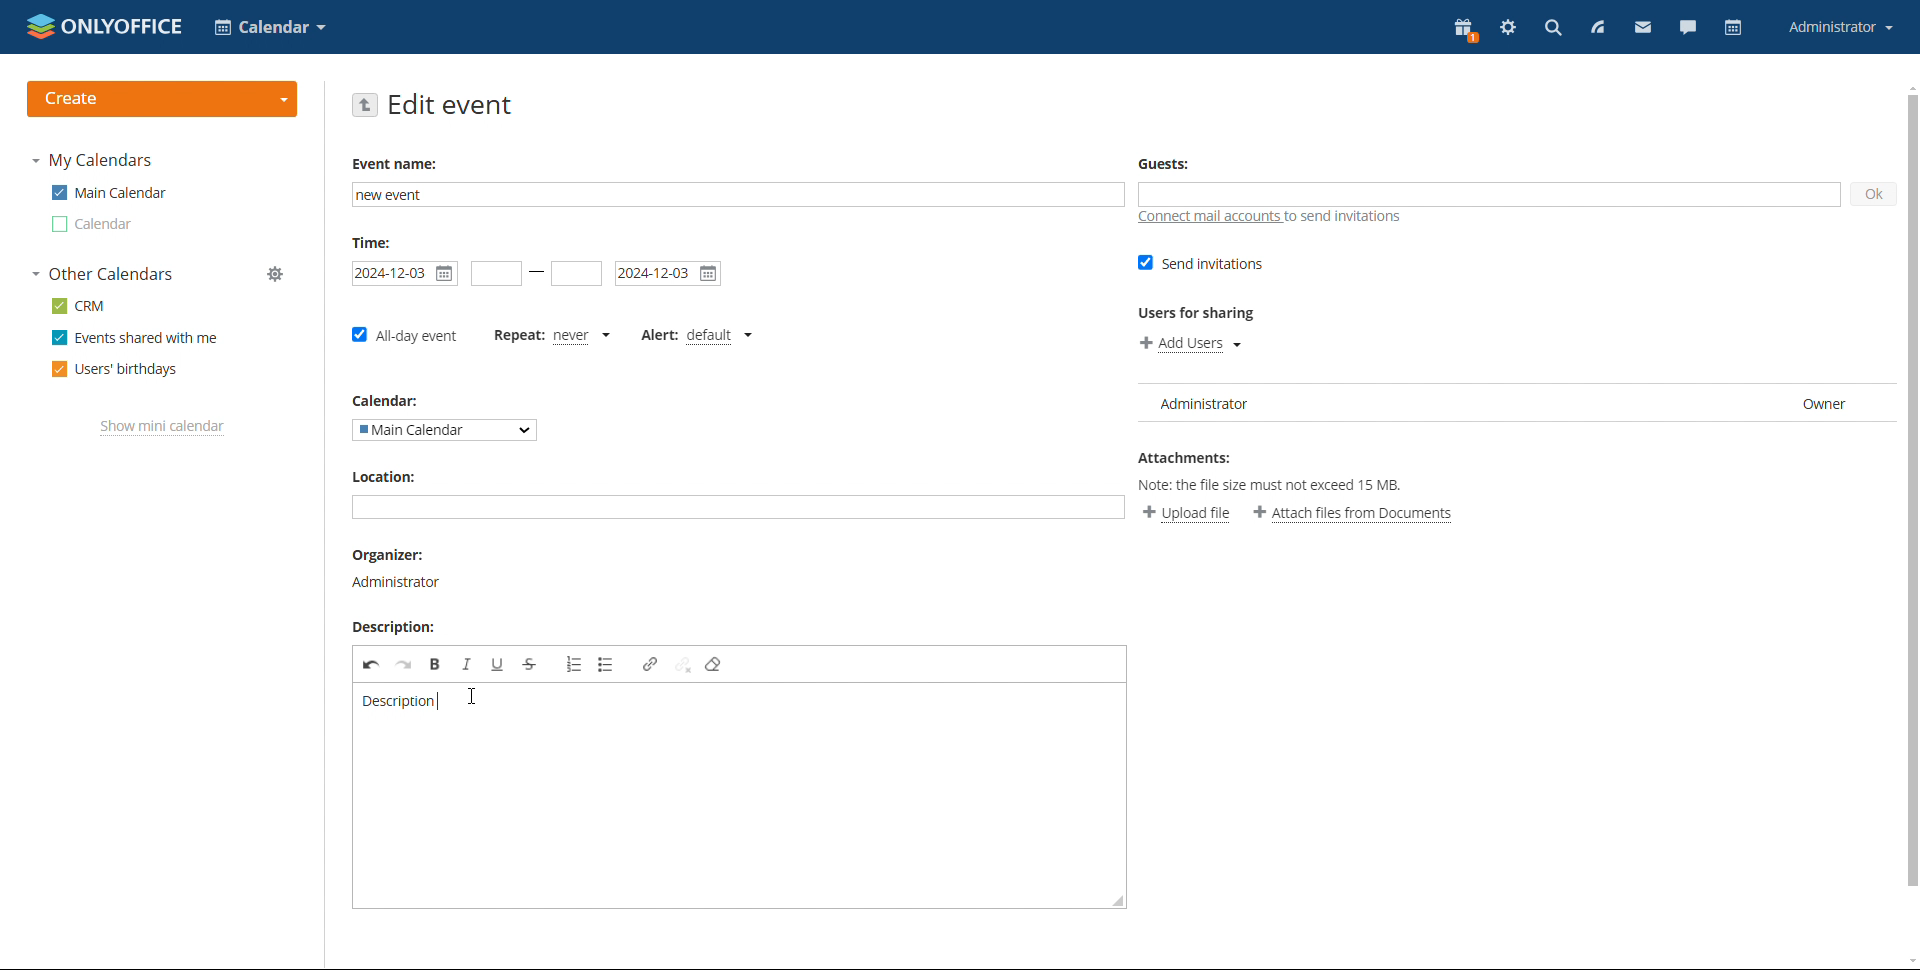 The height and width of the screenshot is (970, 1920). I want to click on redo, so click(405, 663).